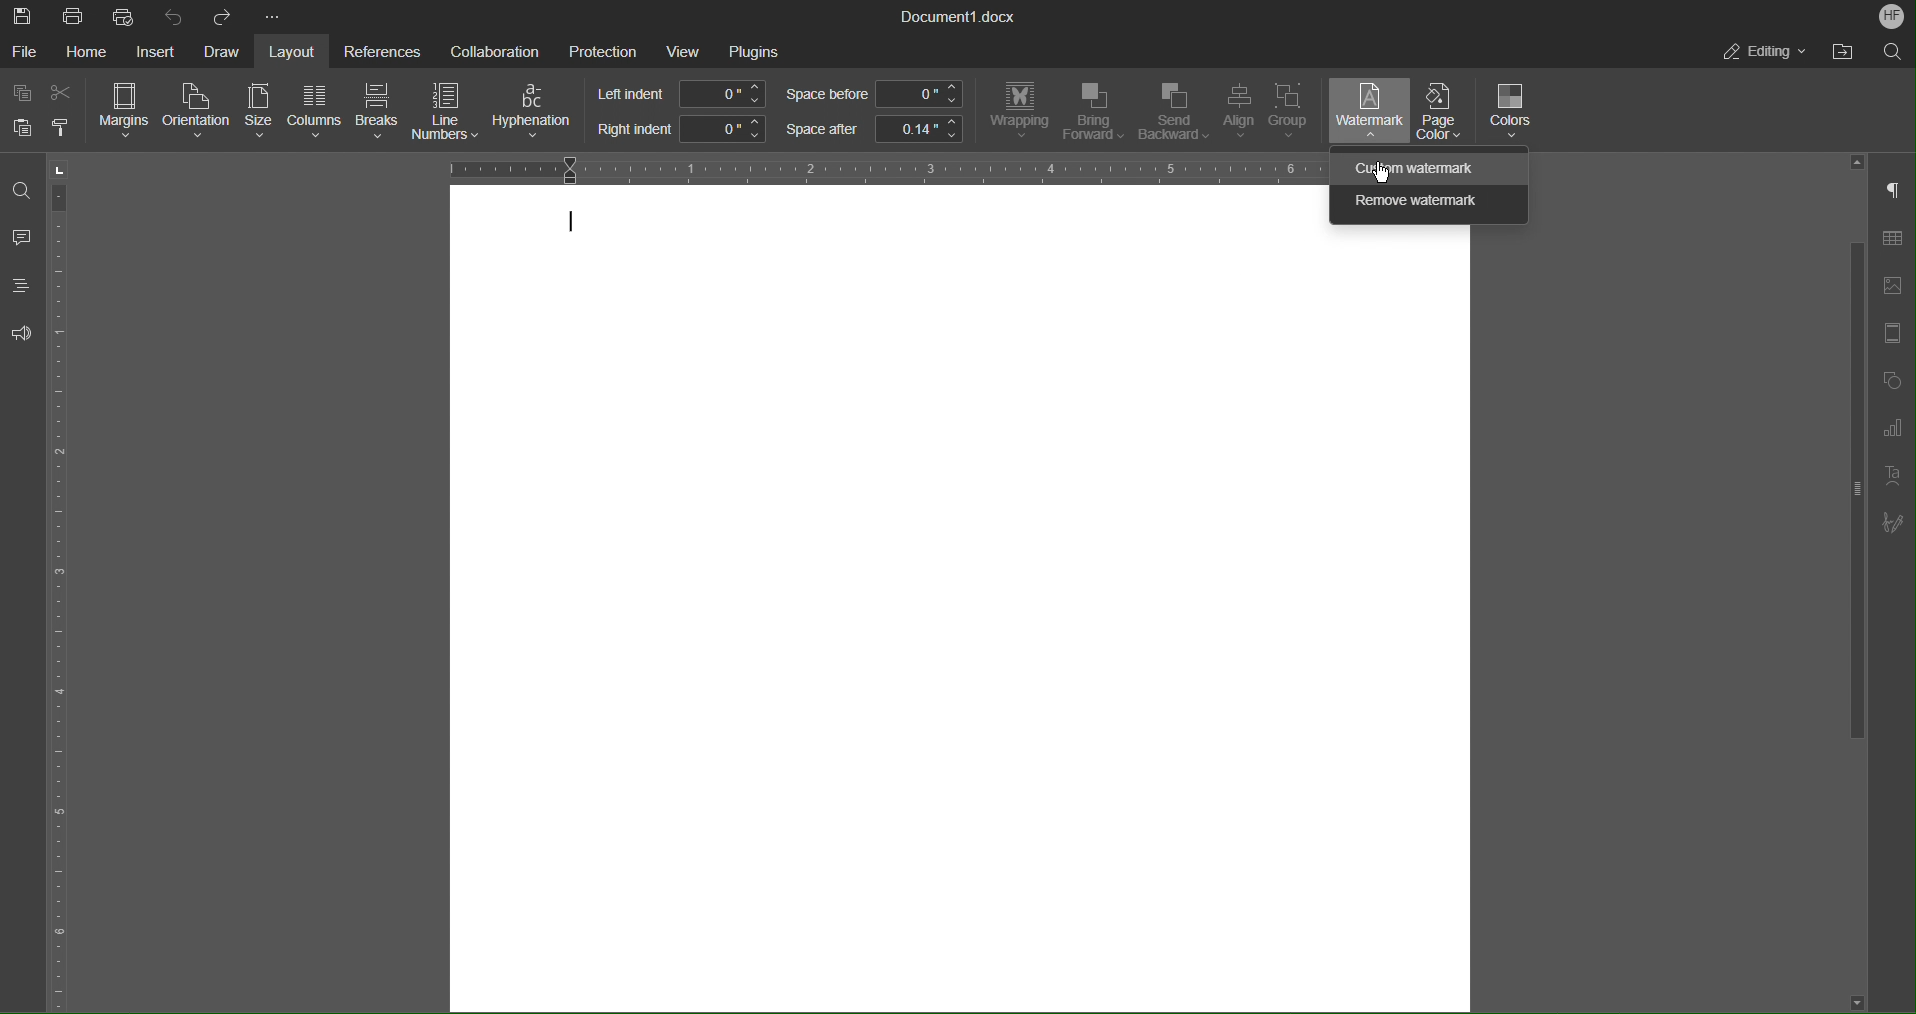  Describe the element at coordinates (873, 95) in the screenshot. I see `Space before` at that location.